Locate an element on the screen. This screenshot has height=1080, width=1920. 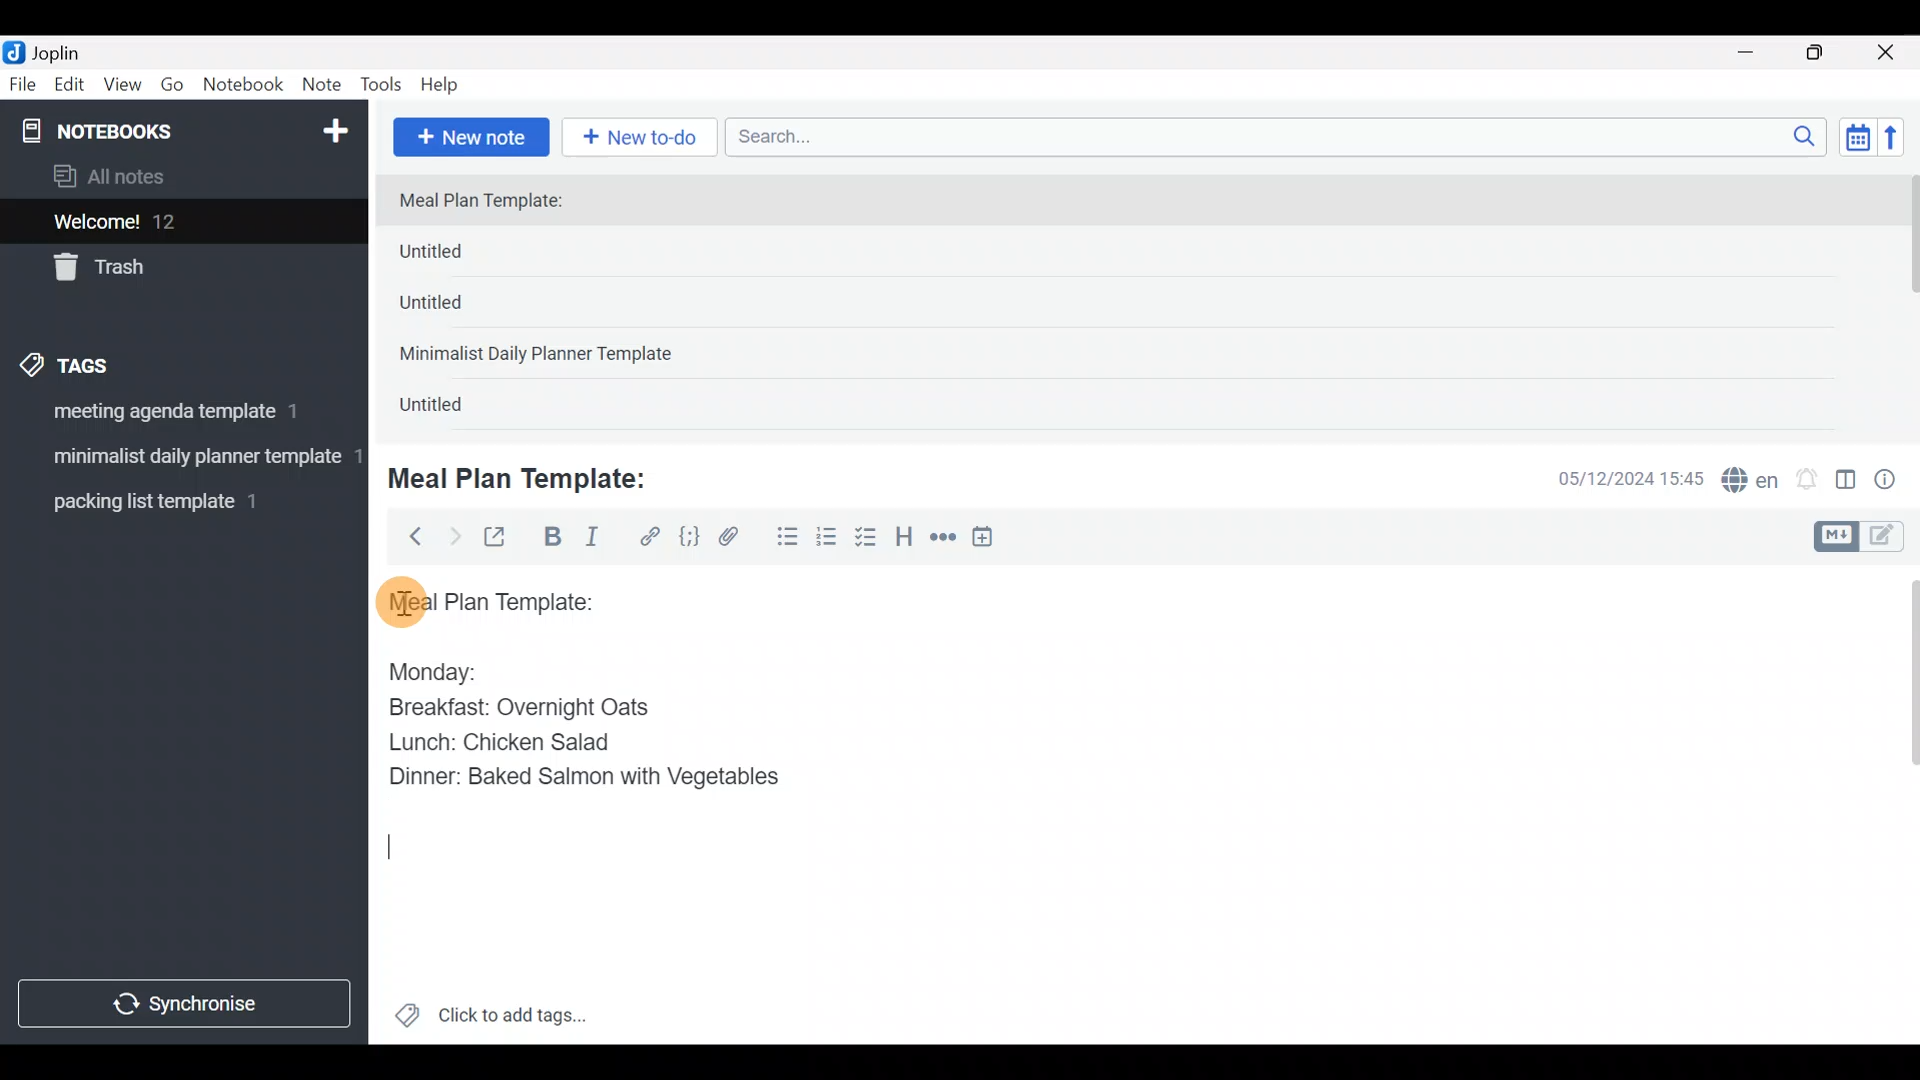
Tag 3 is located at coordinates (177, 501).